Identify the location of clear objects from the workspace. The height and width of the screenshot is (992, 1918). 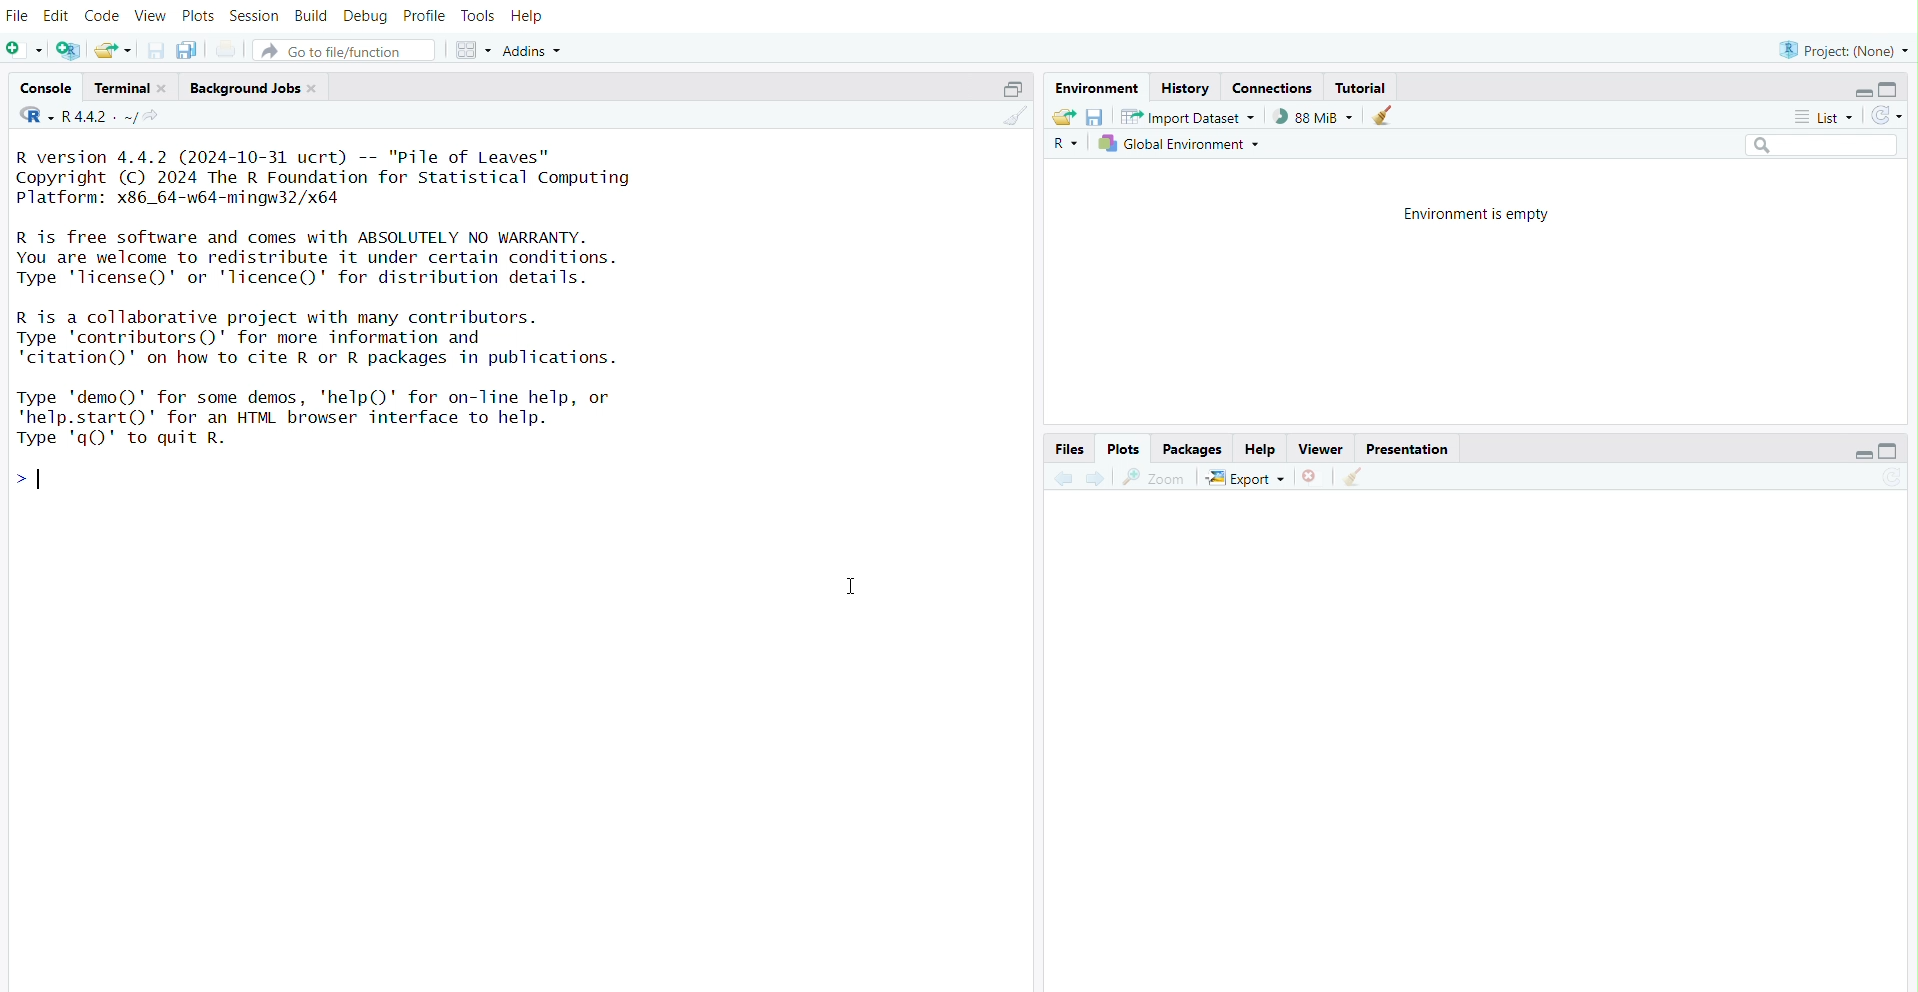
(1385, 116).